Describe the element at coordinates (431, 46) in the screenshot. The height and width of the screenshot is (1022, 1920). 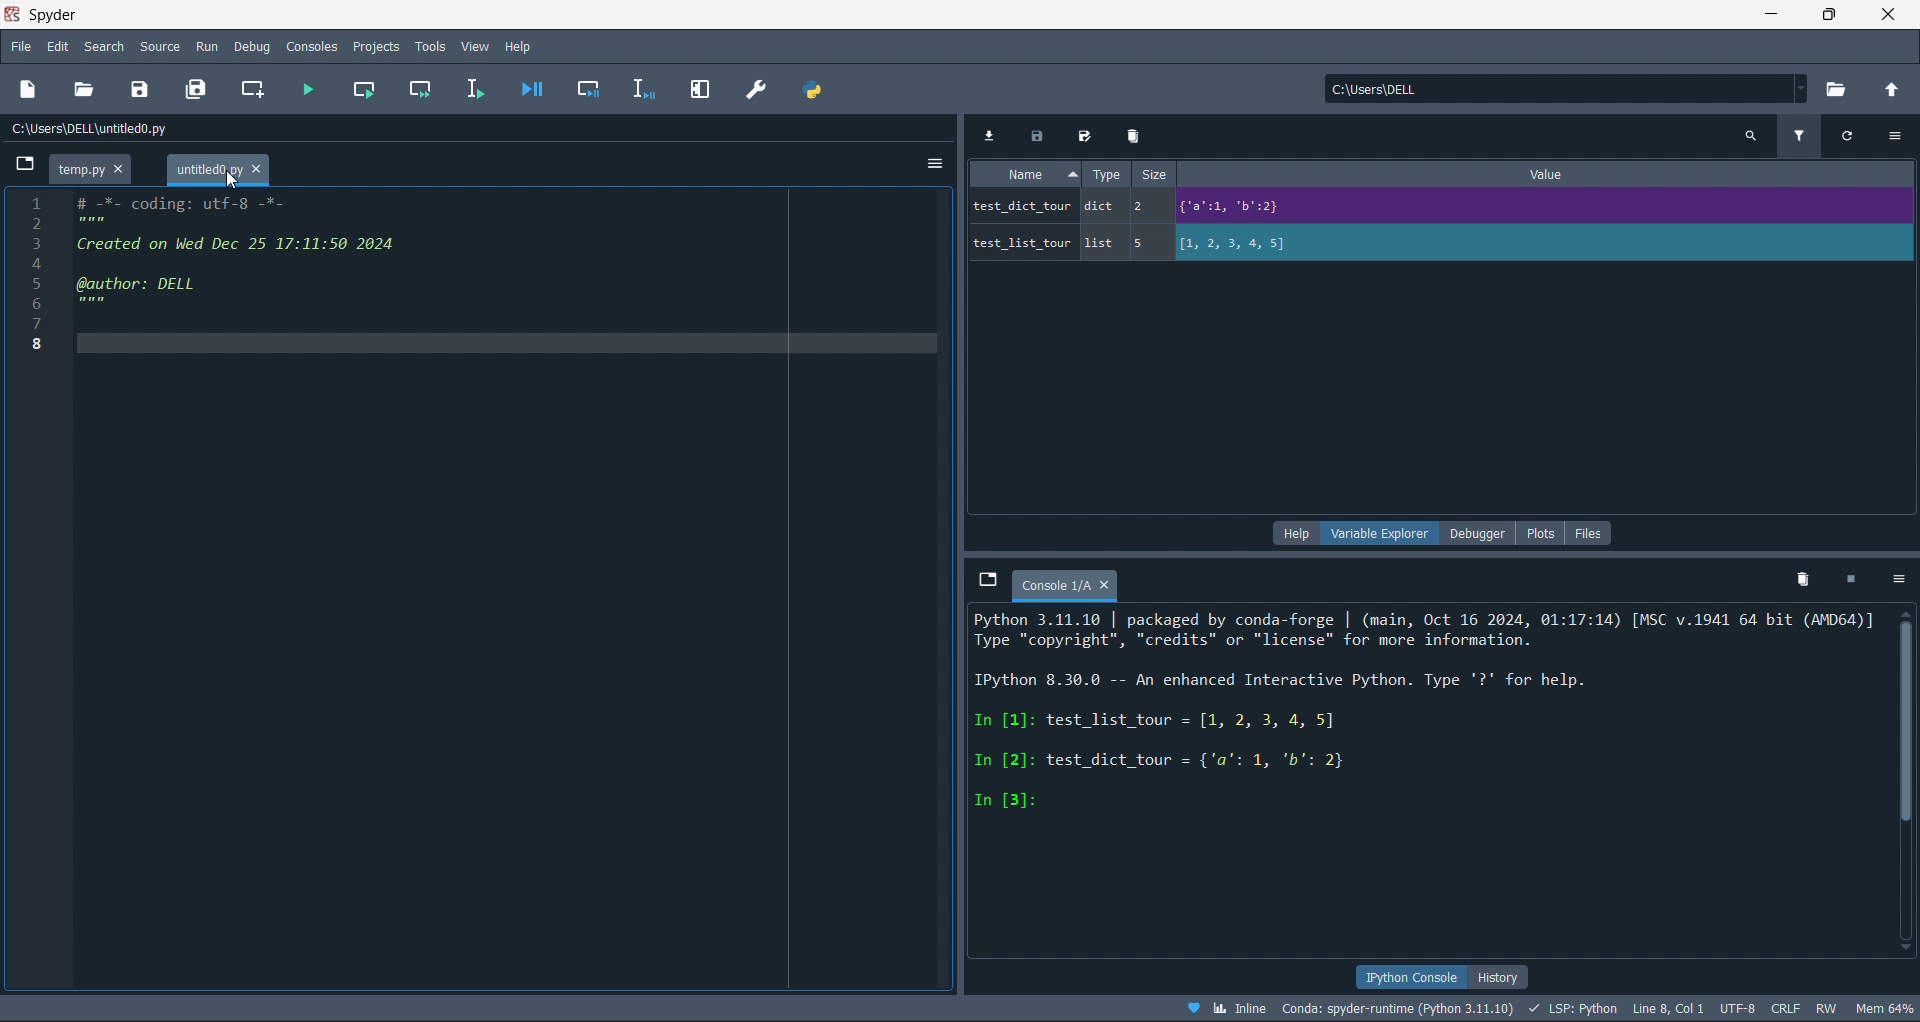
I see `tools` at that location.